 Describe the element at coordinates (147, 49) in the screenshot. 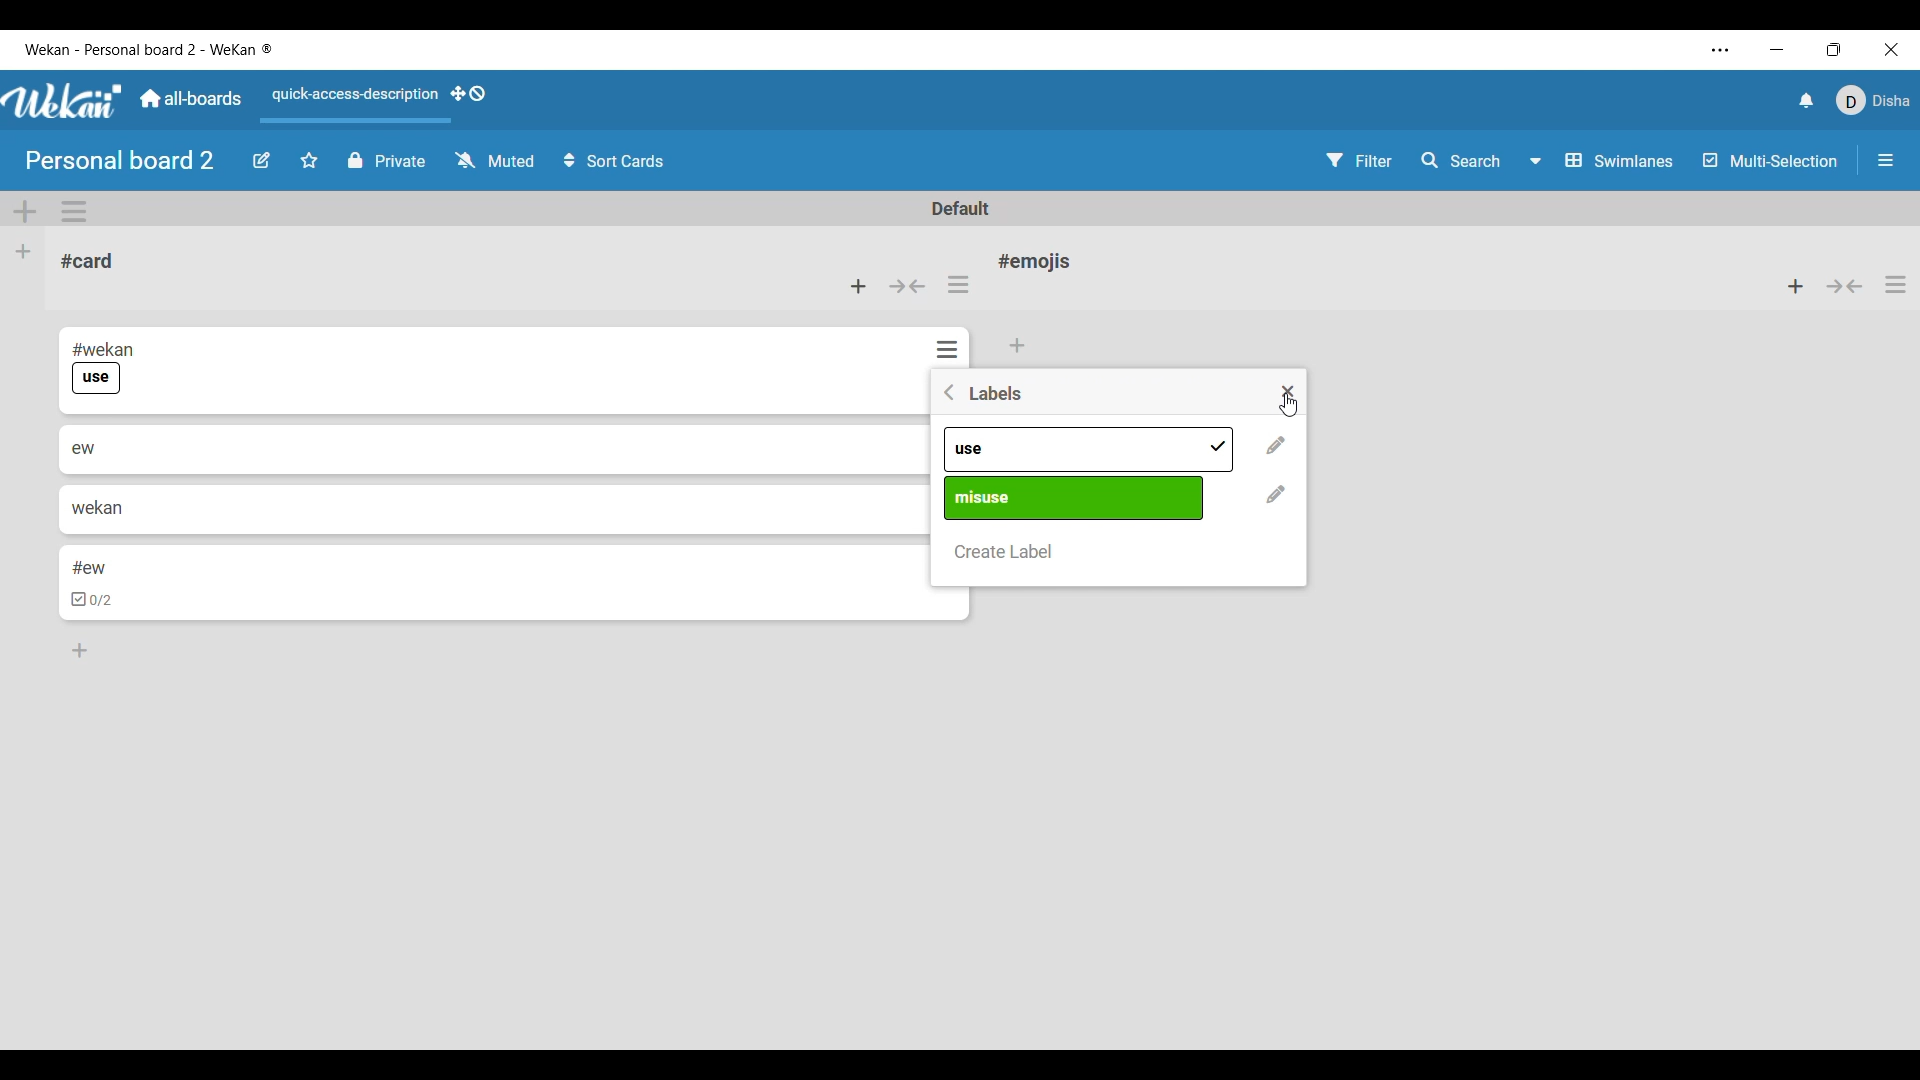

I see `Software and board name` at that location.